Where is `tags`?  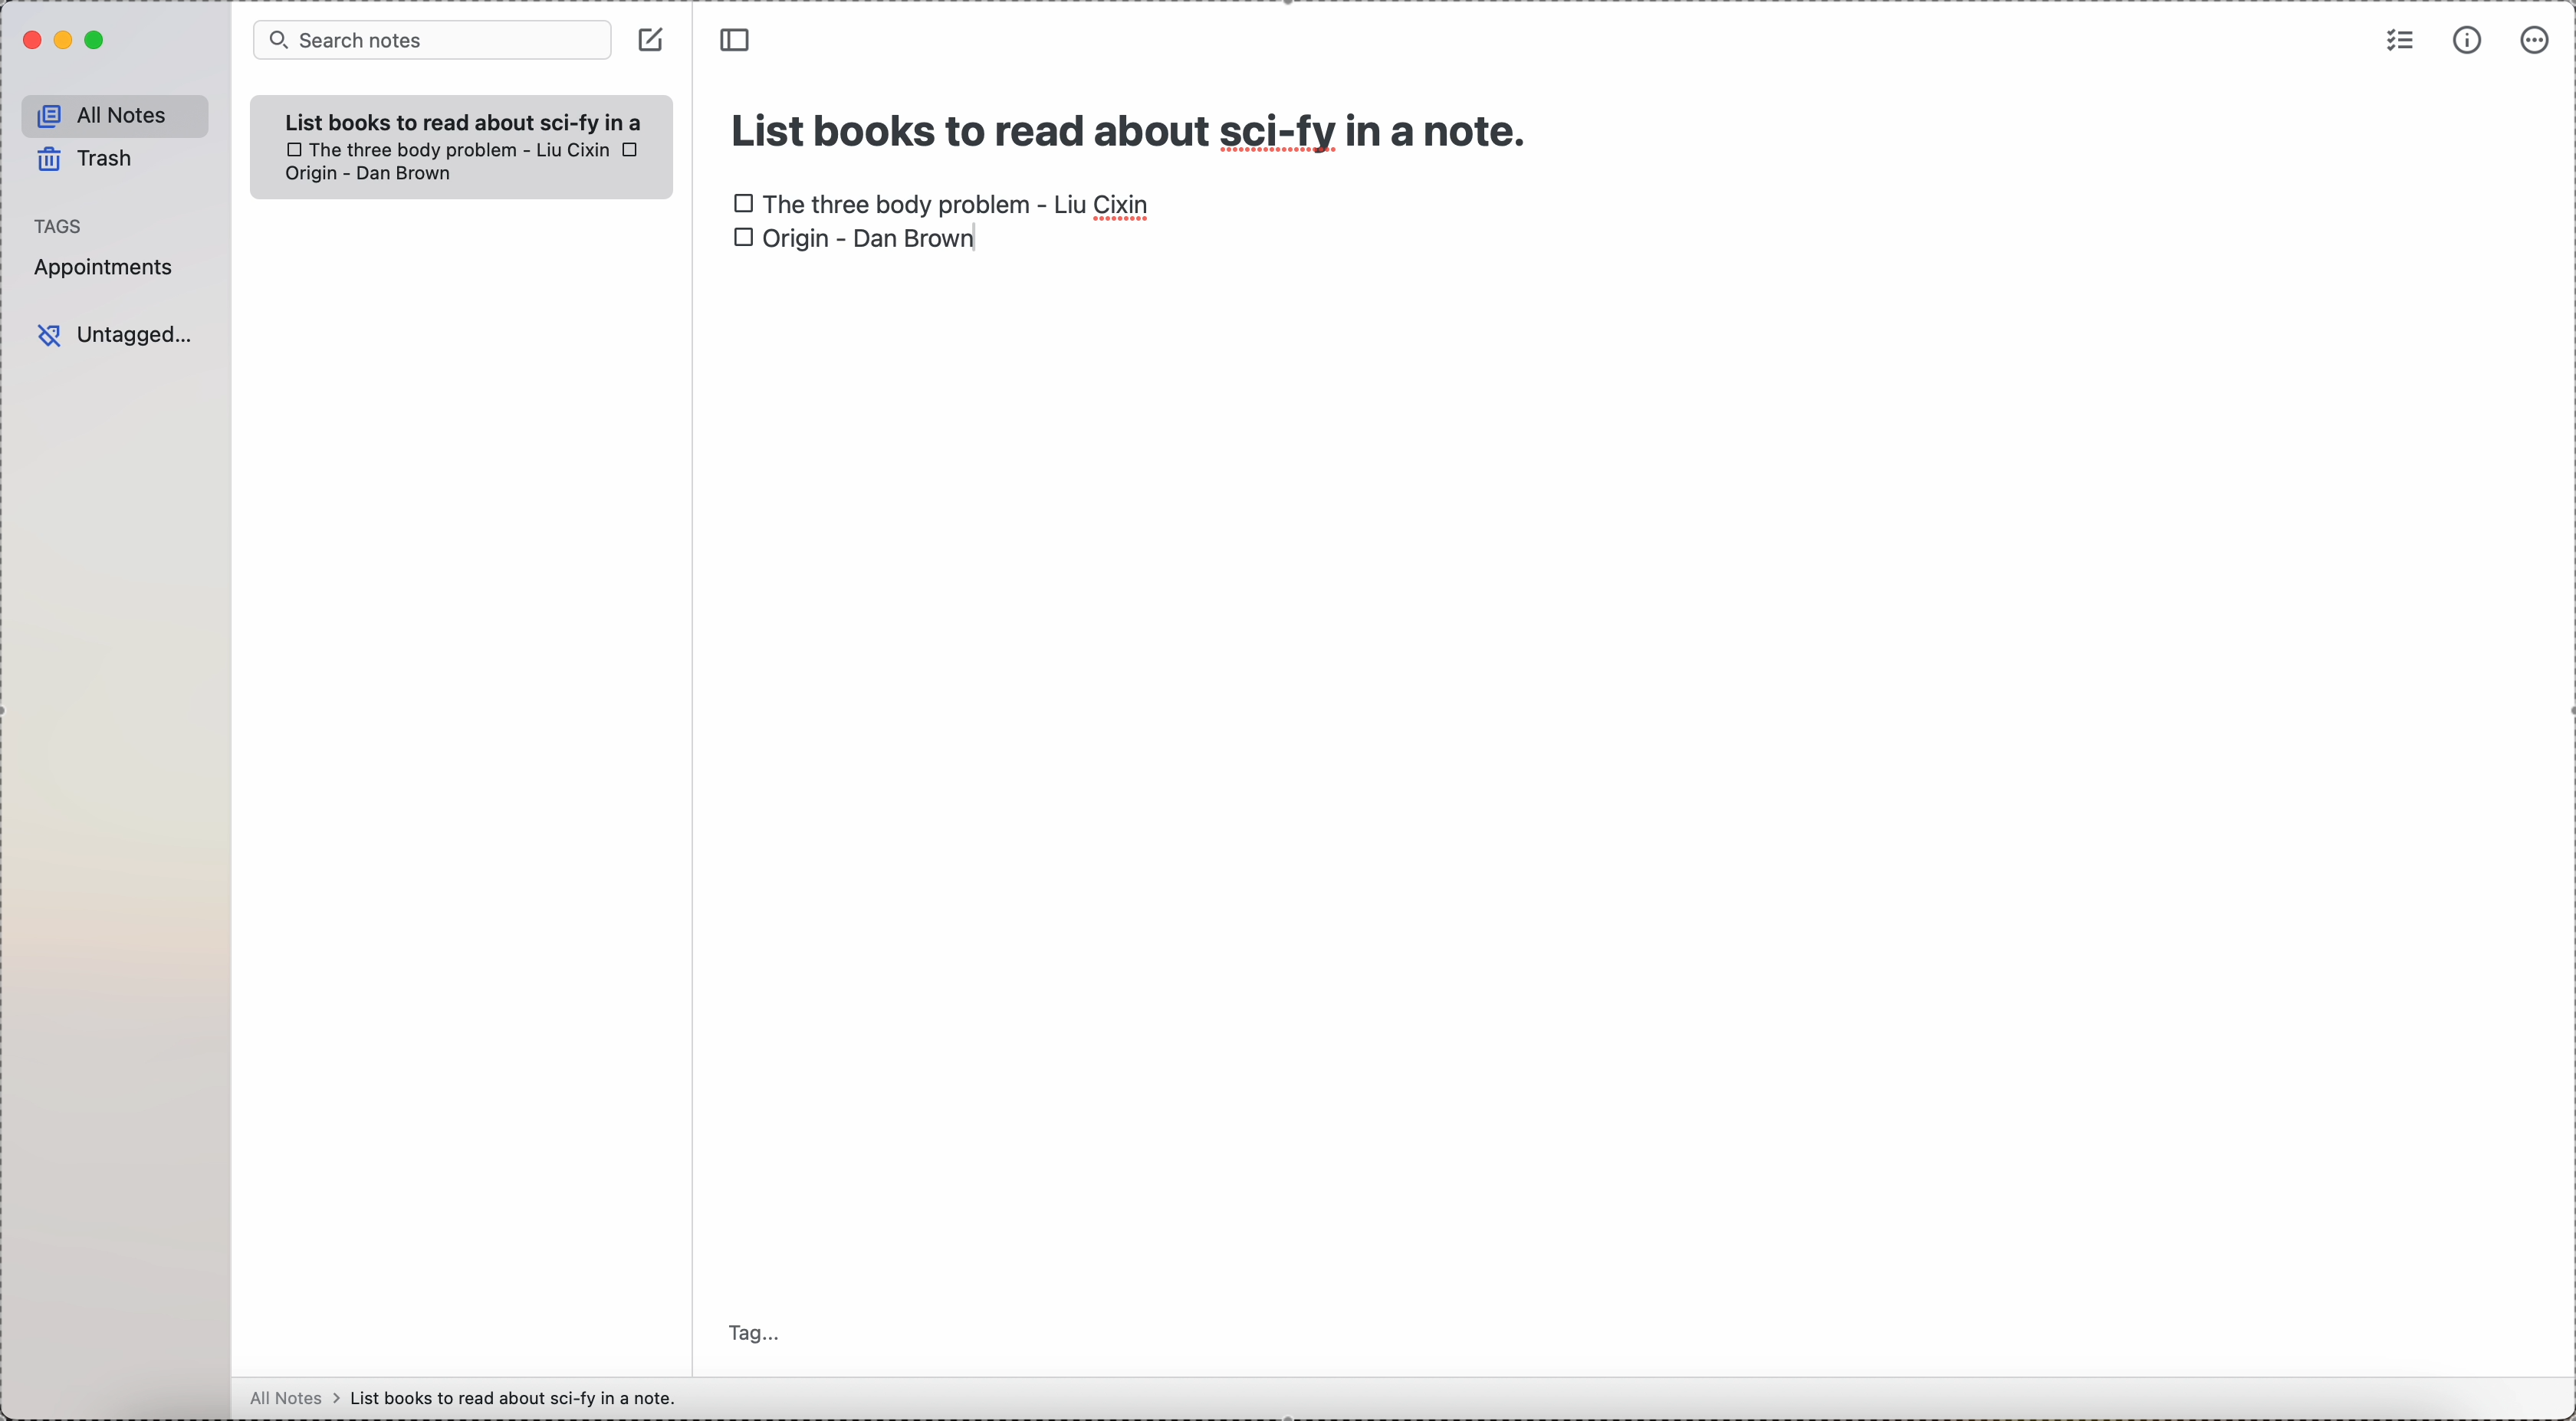
tags is located at coordinates (61, 223).